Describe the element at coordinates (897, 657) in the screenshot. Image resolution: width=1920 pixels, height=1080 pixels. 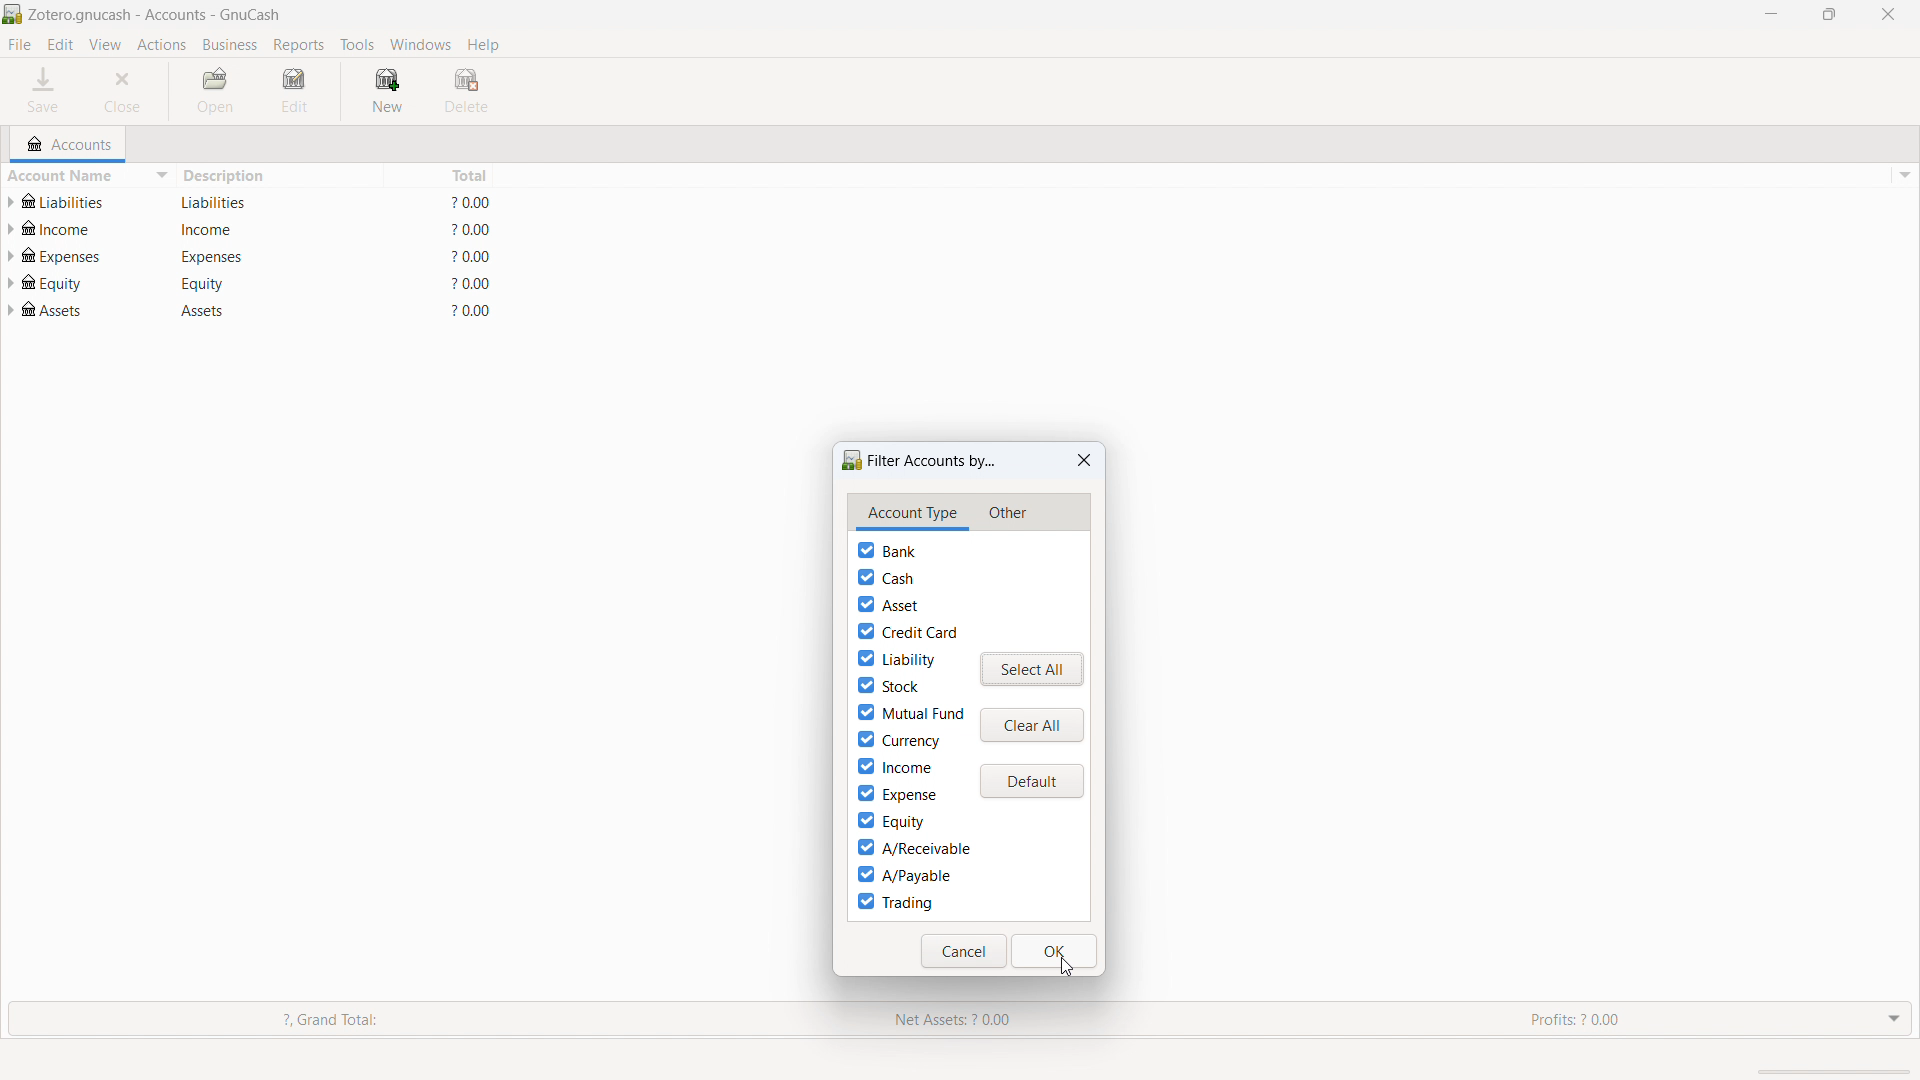
I see `liability` at that location.